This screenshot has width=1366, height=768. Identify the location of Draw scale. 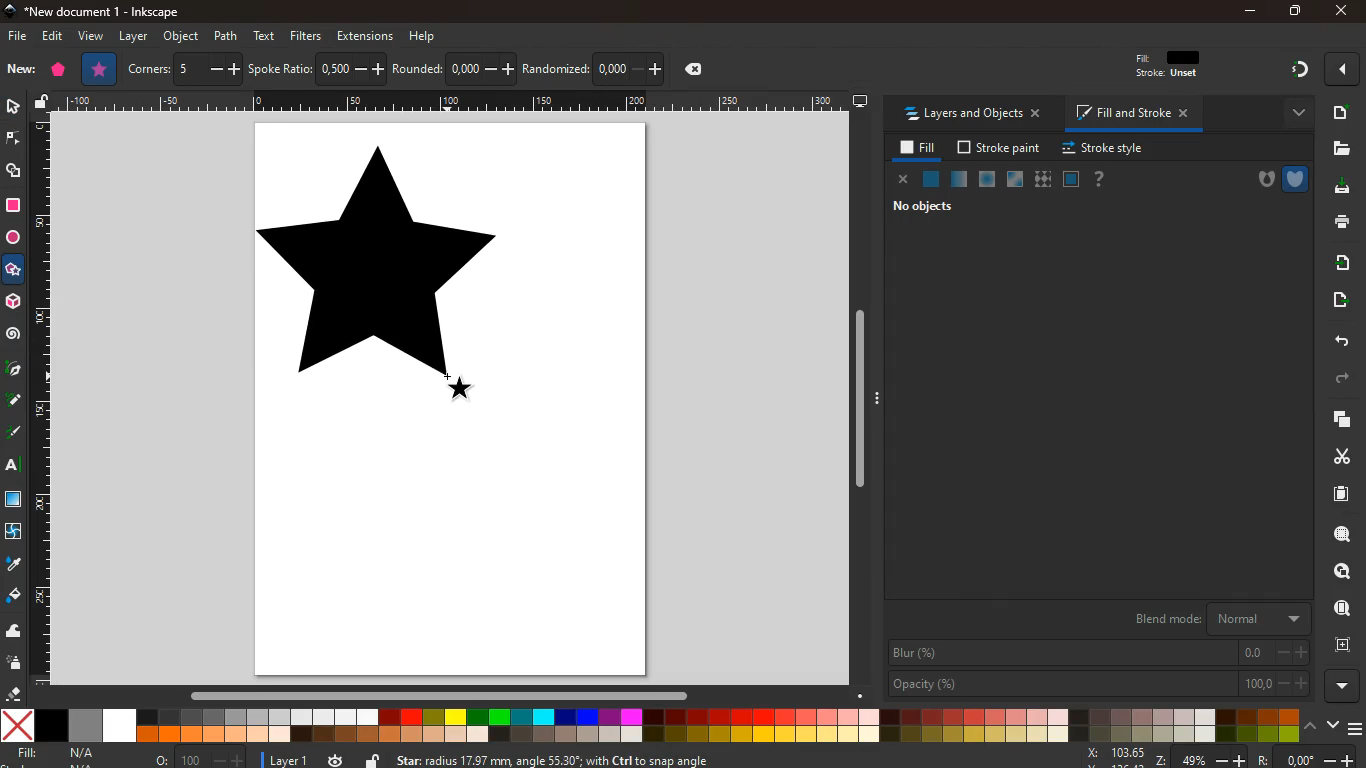
(50, 404).